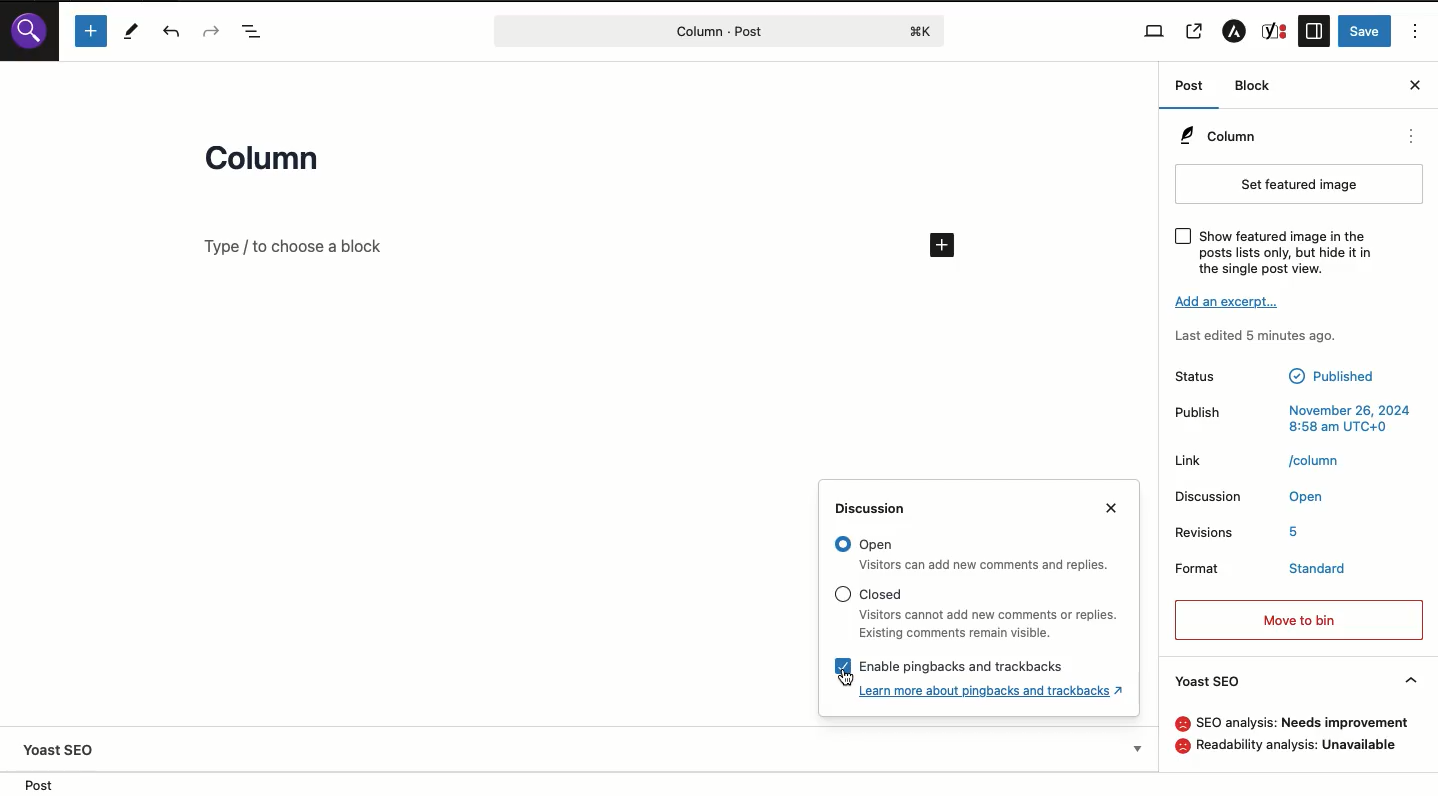 The height and width of the screenshot is (796, 1438). I want to click on Publish, so click(1194, 412).